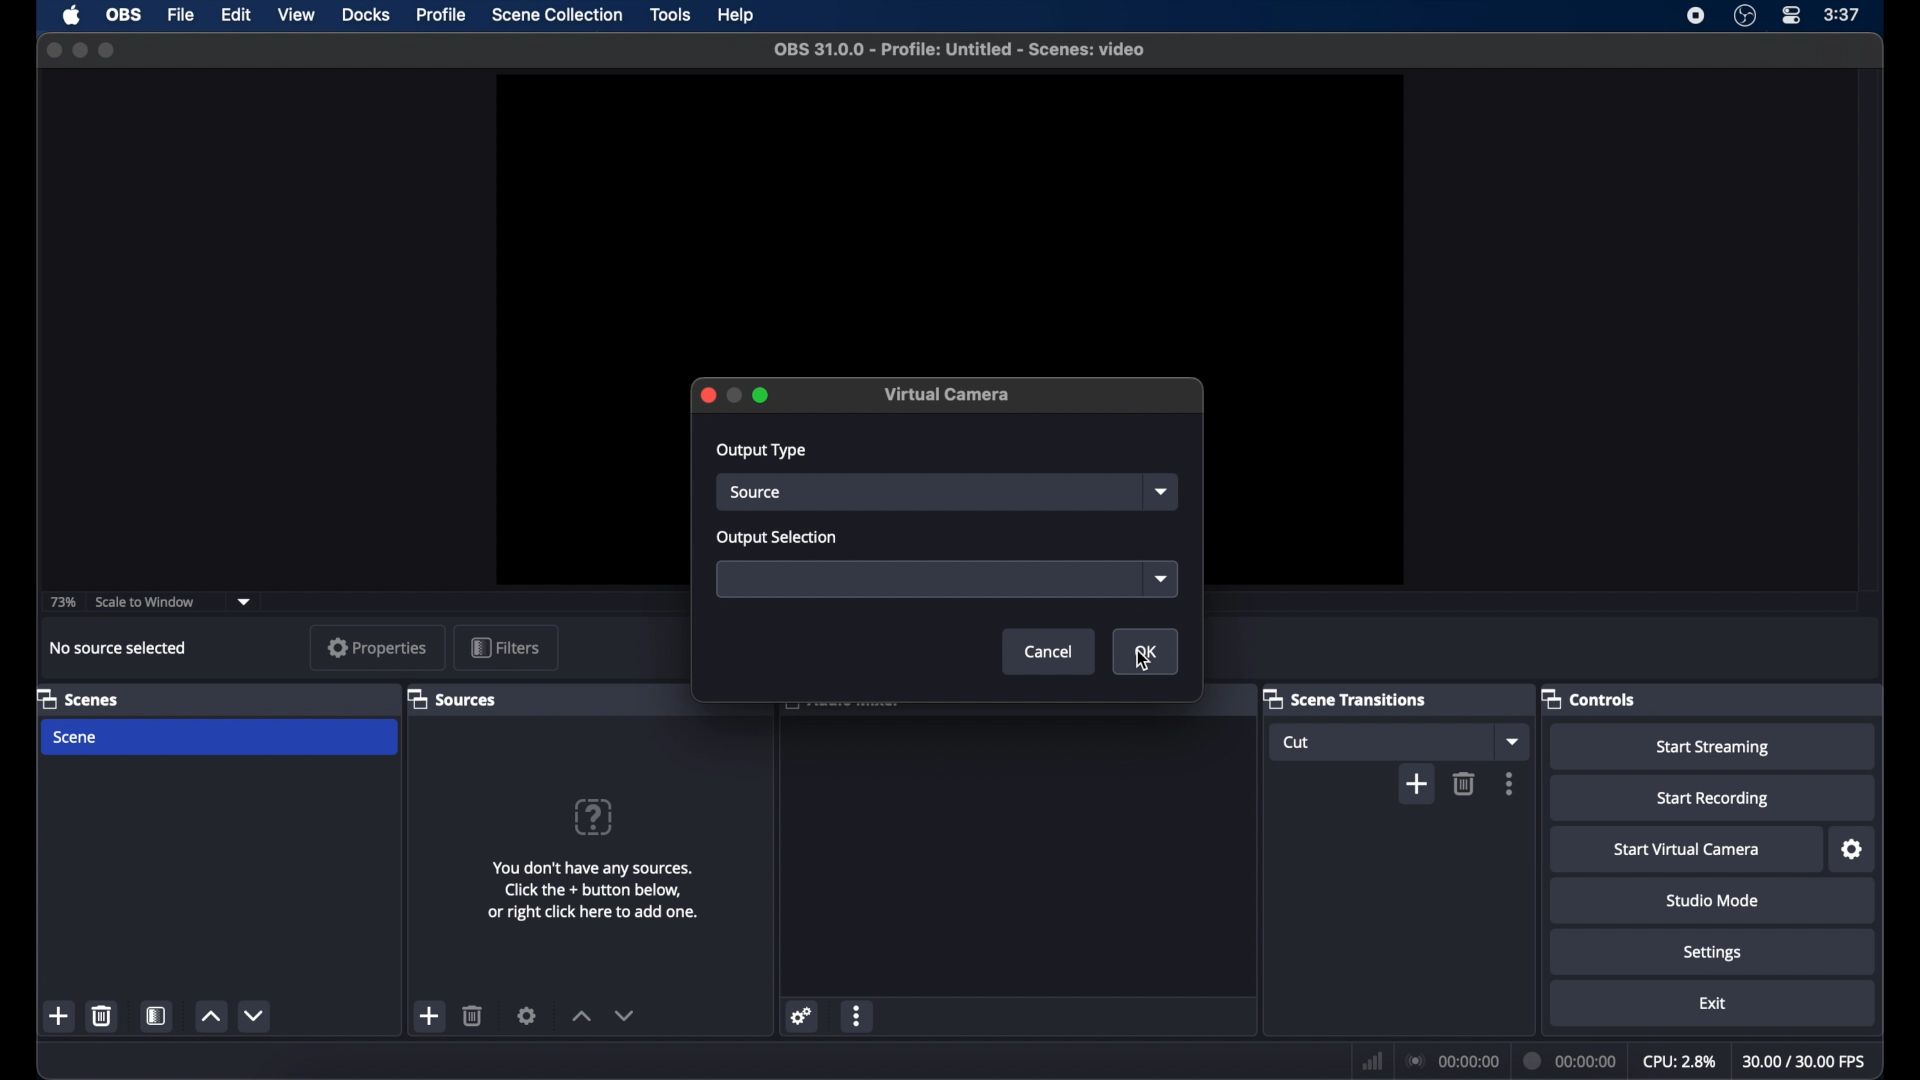 The height and width of the screenshot is (1080, 1920). What do you see at coordinates (1853, 849) in the screenshot?
I see `settings` at bounding box center [1853, 849].